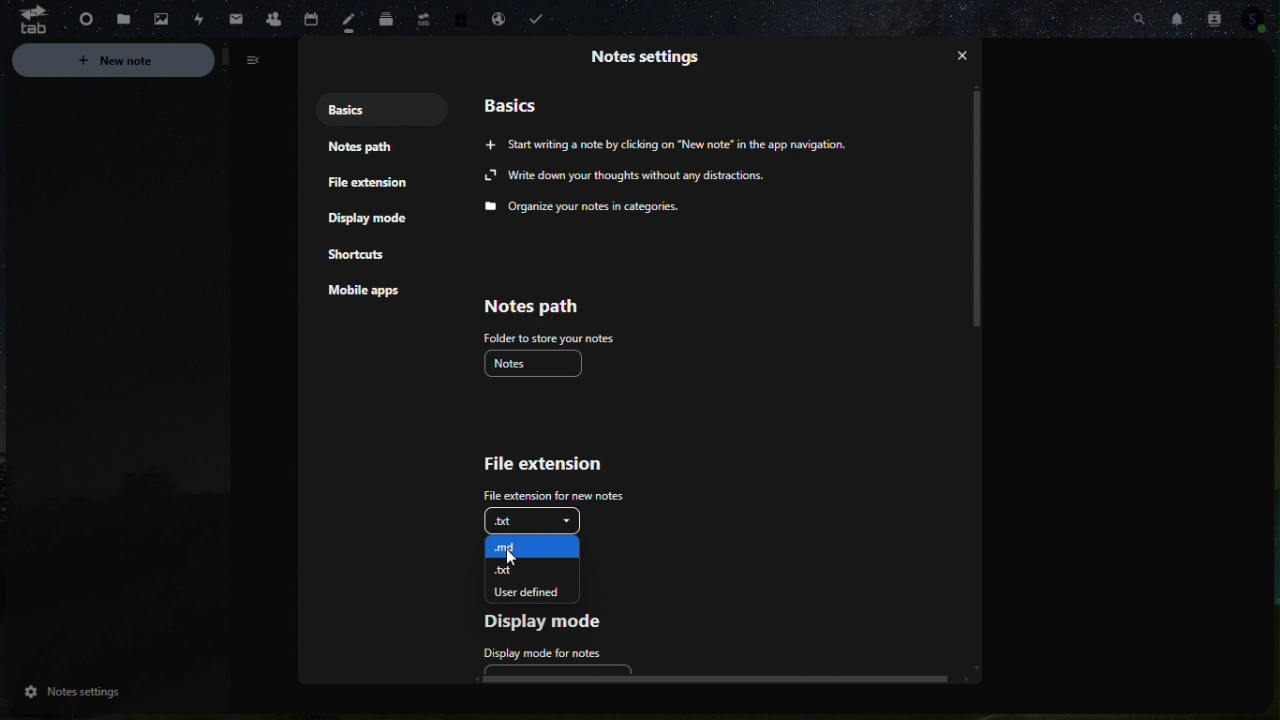 The image size is (1280, 720). Describe the element at coordinates (342, 108) in the screenshot. I see `Basic` at that location.